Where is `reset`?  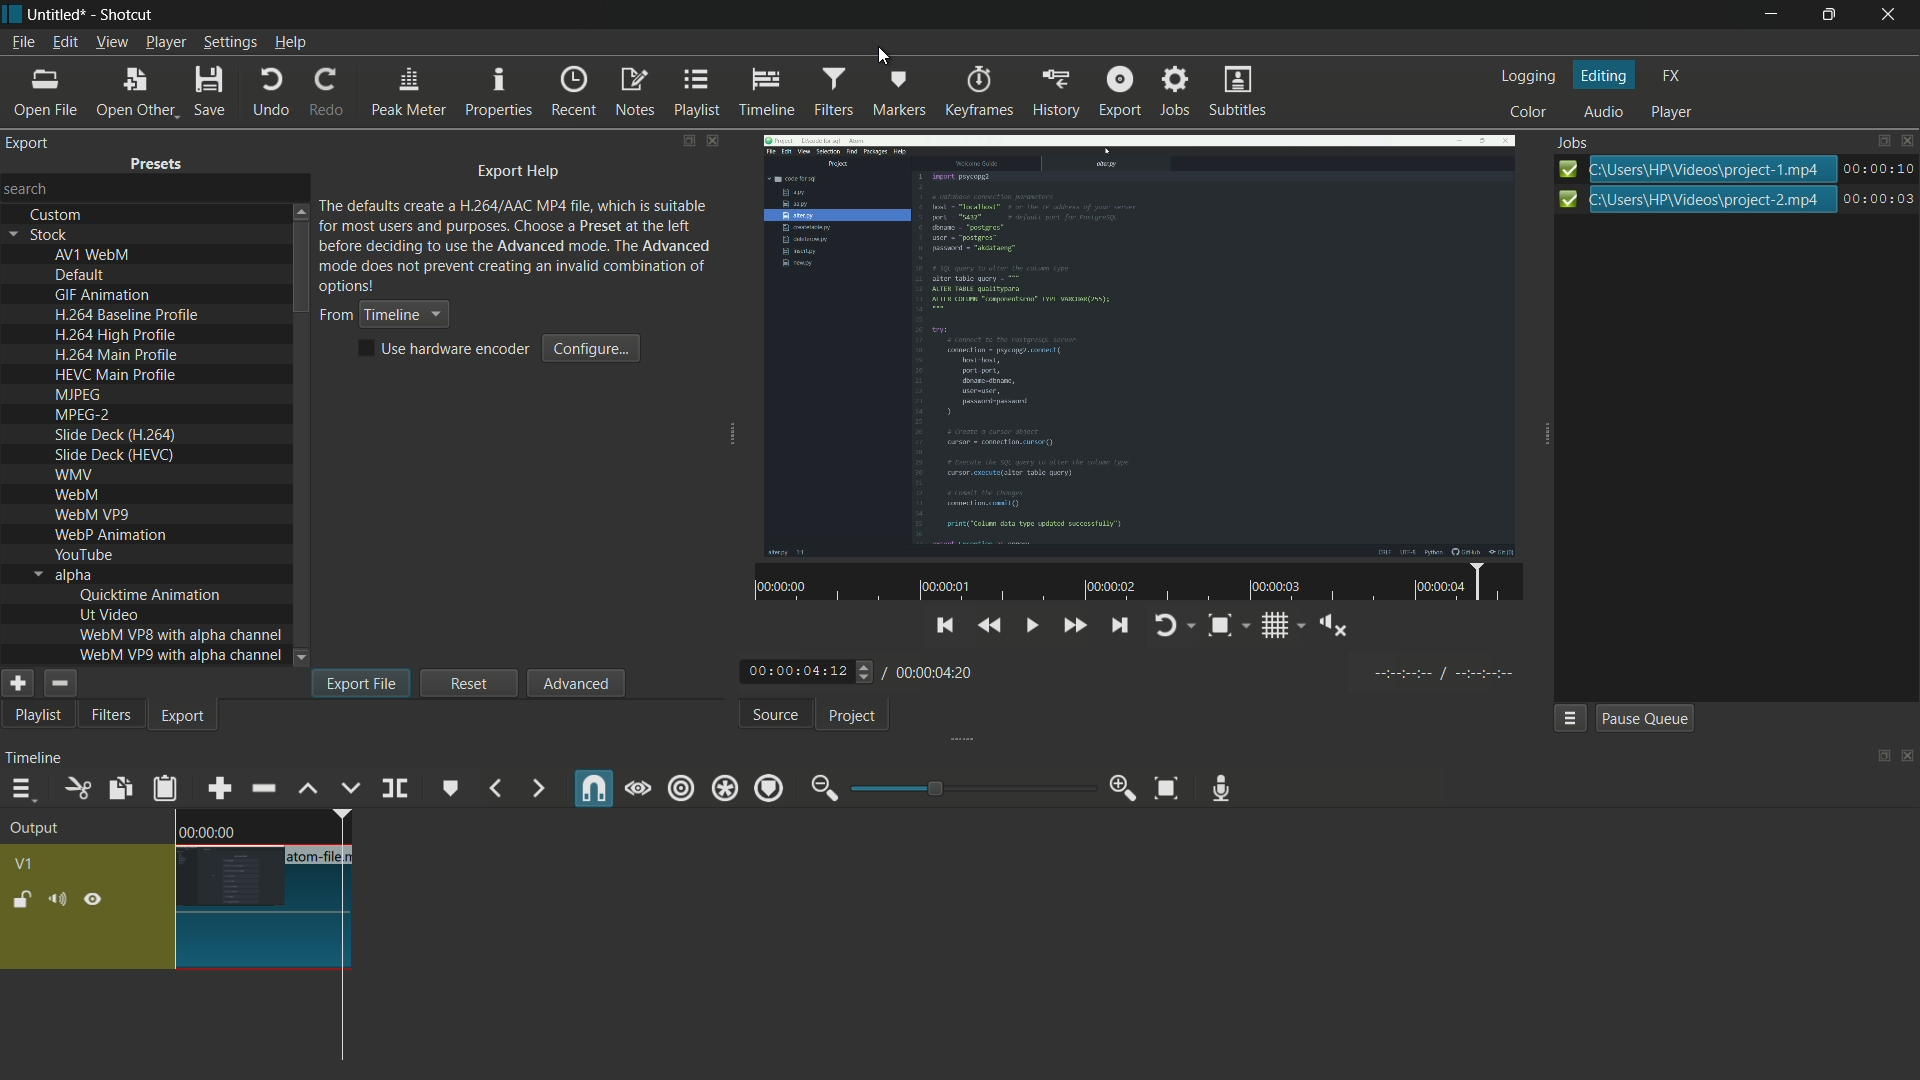
reset is located at coordinates (470, 682).